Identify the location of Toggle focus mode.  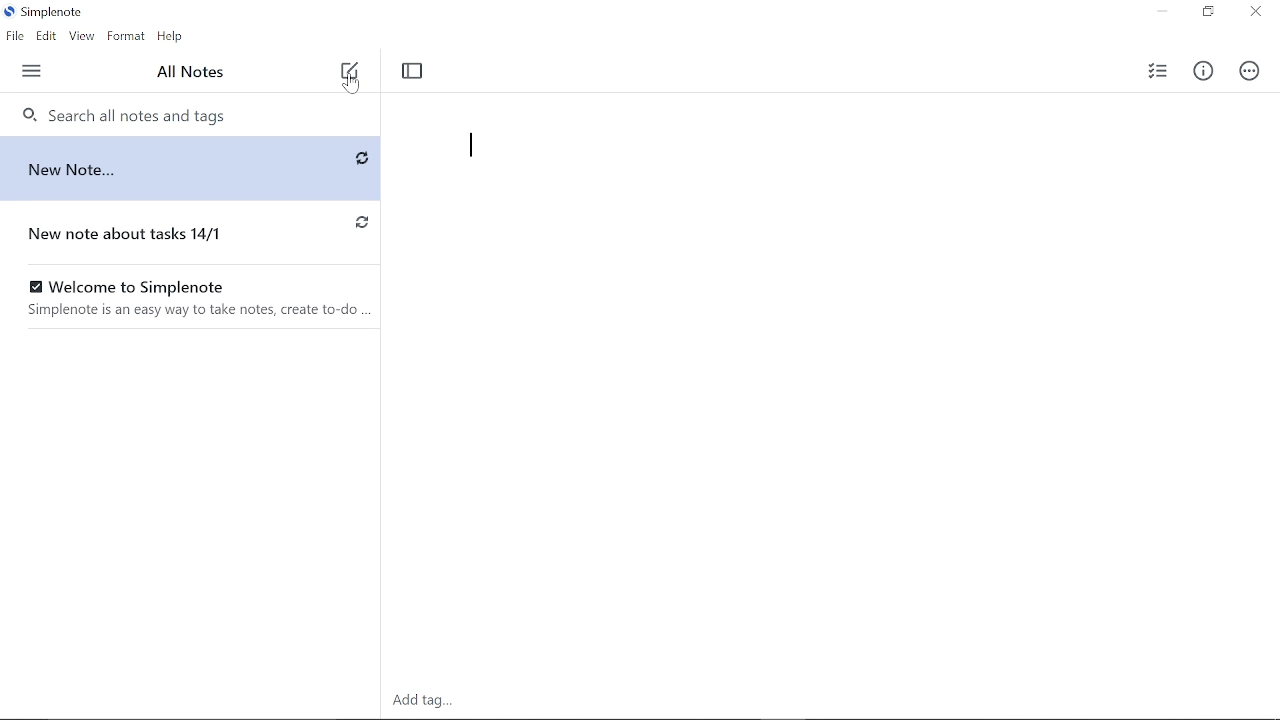
(414, 72).